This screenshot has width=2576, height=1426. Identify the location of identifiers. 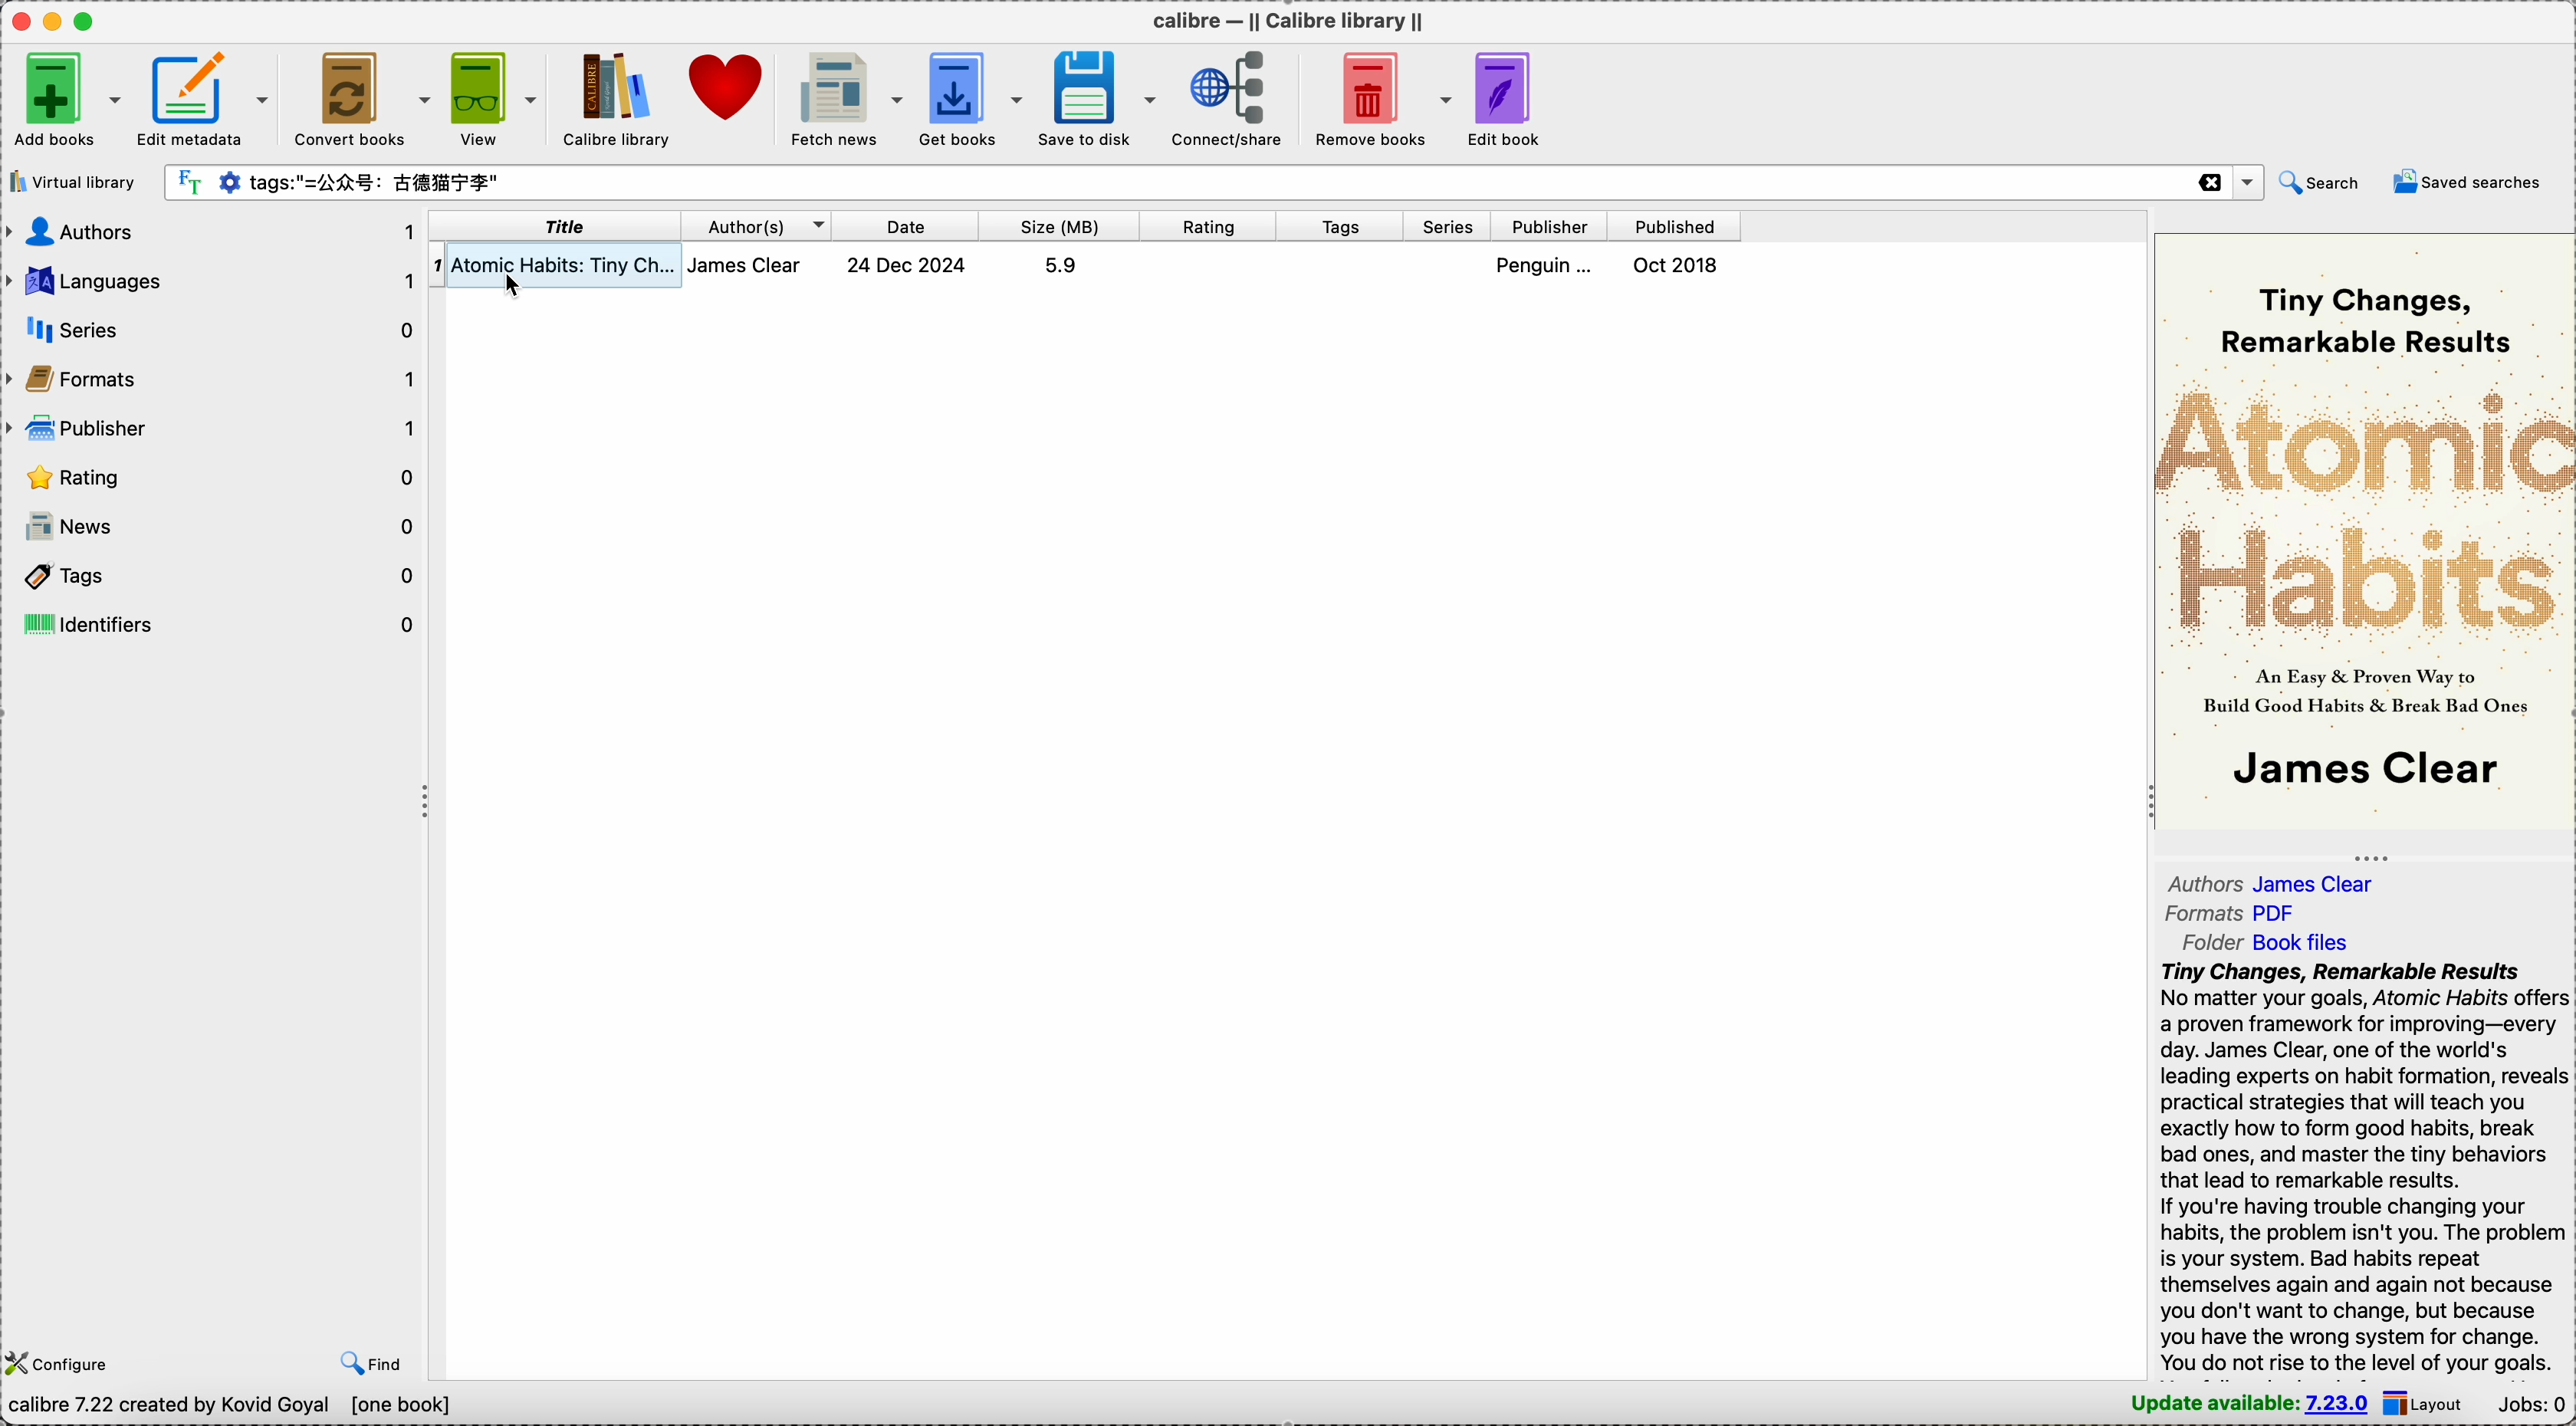
(213, 624).